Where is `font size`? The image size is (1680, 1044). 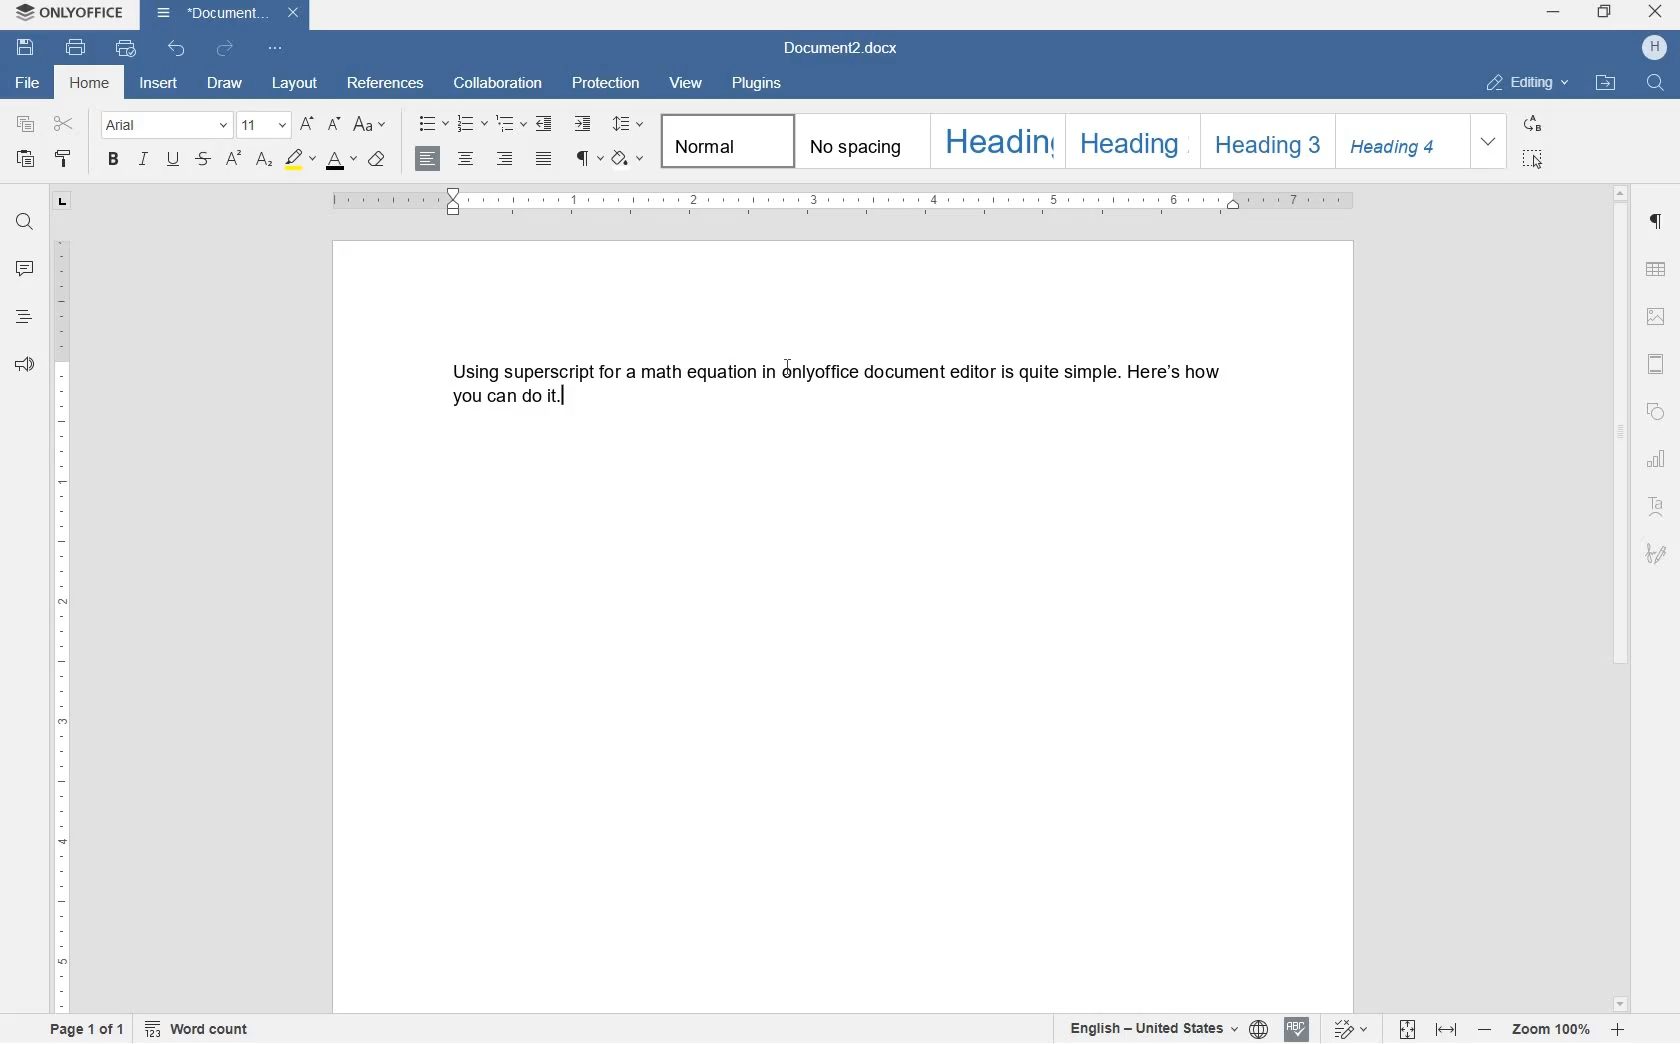
font size is located at coordinates (263, 124).